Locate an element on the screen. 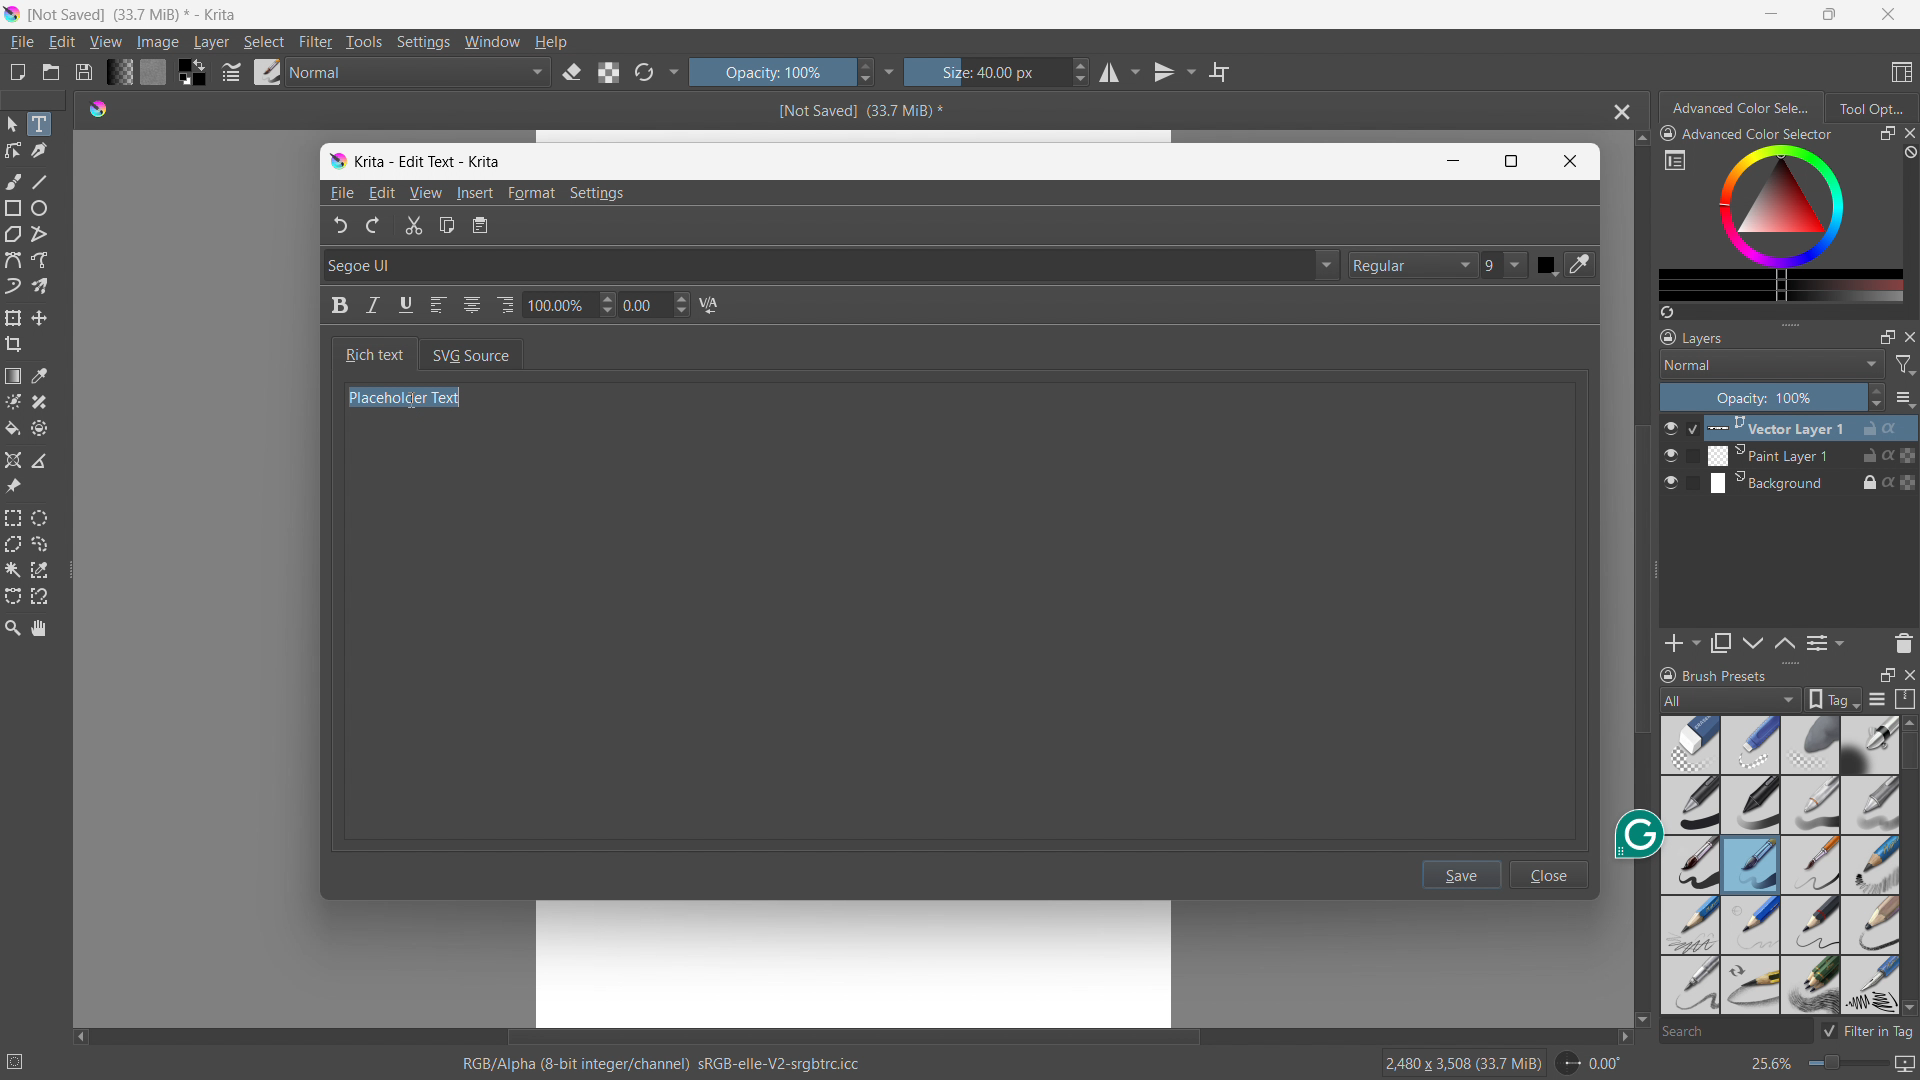 The height and width of the screenshot is (1080, 1920). bold pencil is located at coordinates (1872, 926).